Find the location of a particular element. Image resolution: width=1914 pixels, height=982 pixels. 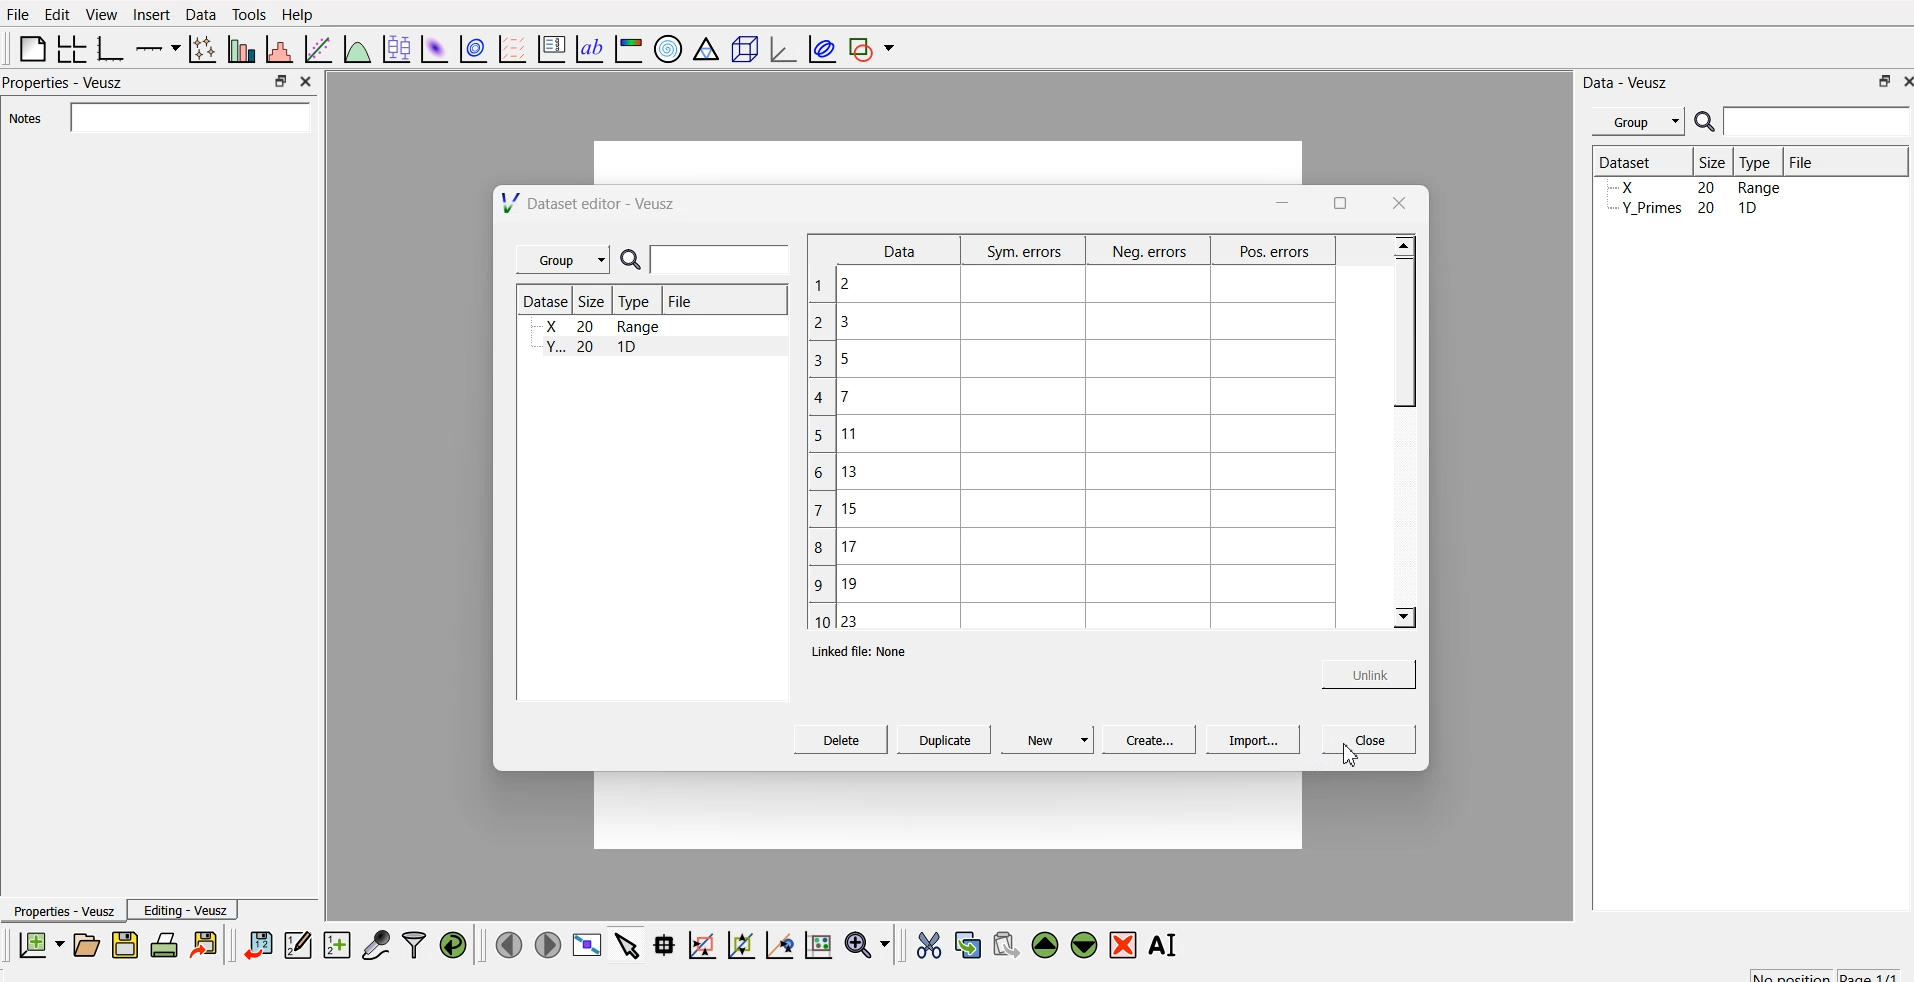

Data - Veusz is located at coordinates (1628, 79).